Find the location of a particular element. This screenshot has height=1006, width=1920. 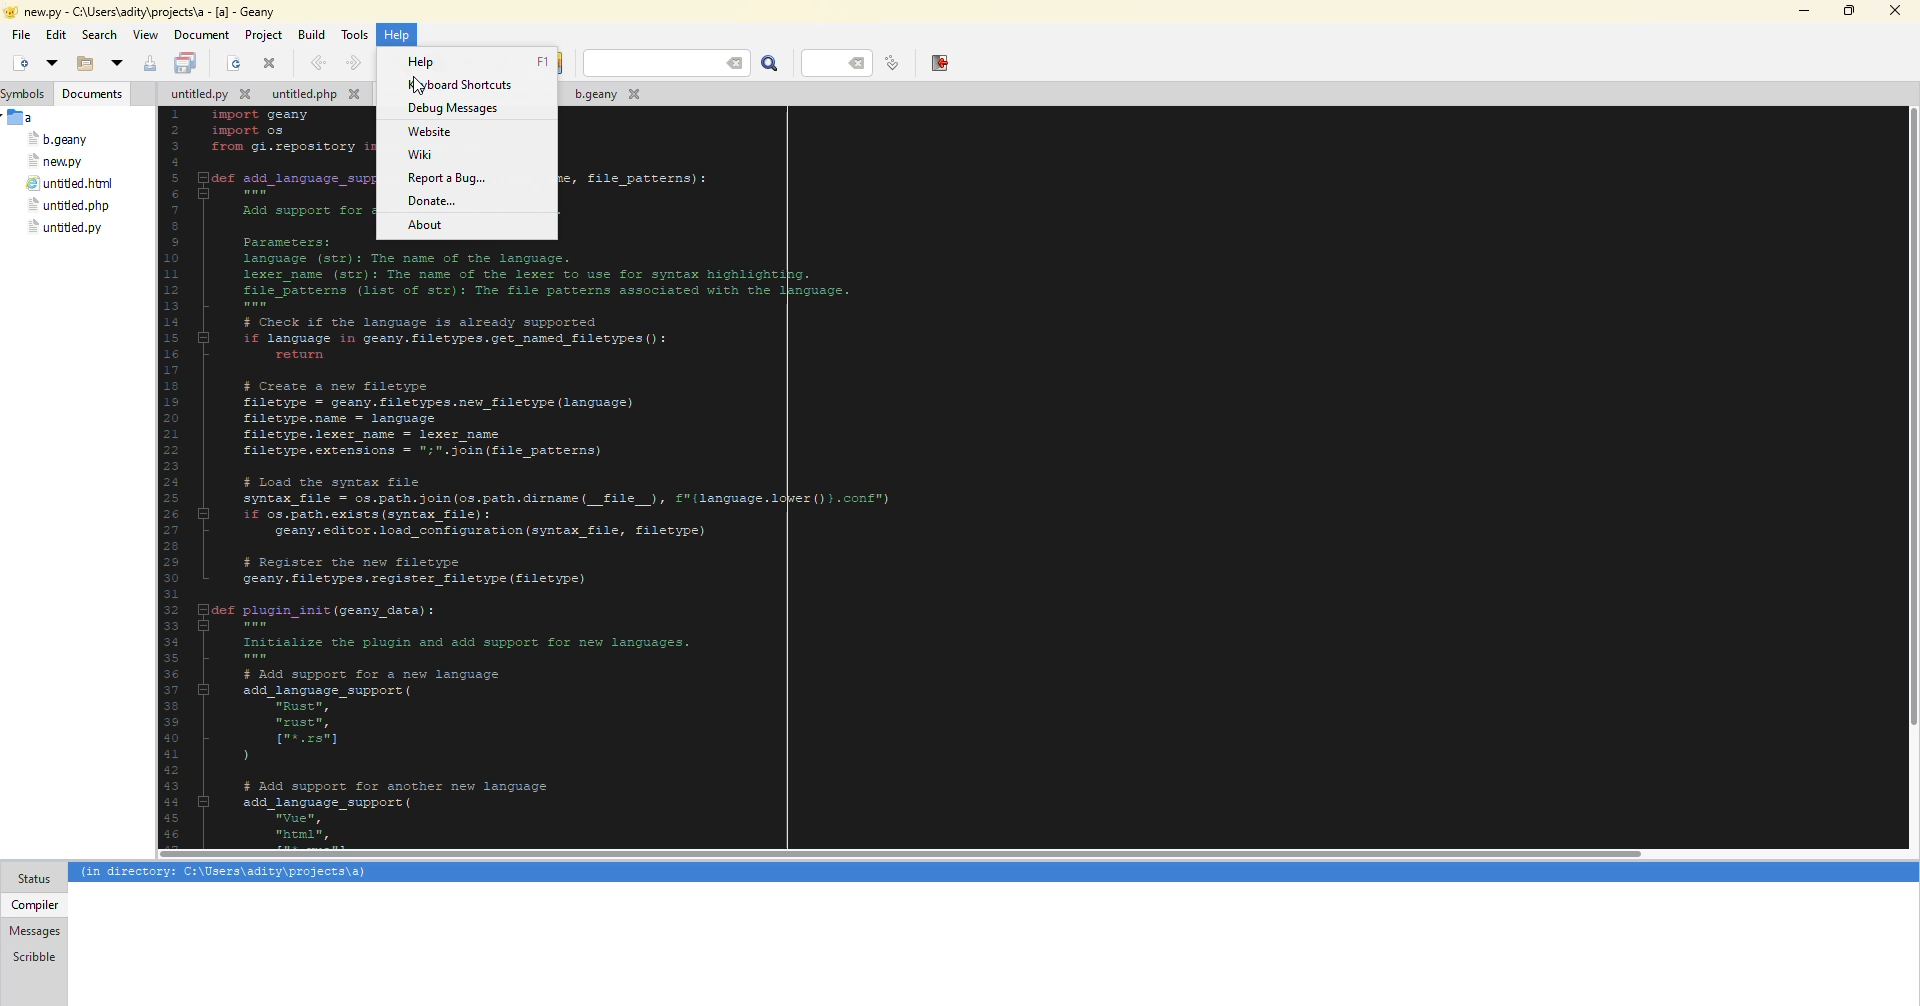

file is located at coordinates (604, 97).